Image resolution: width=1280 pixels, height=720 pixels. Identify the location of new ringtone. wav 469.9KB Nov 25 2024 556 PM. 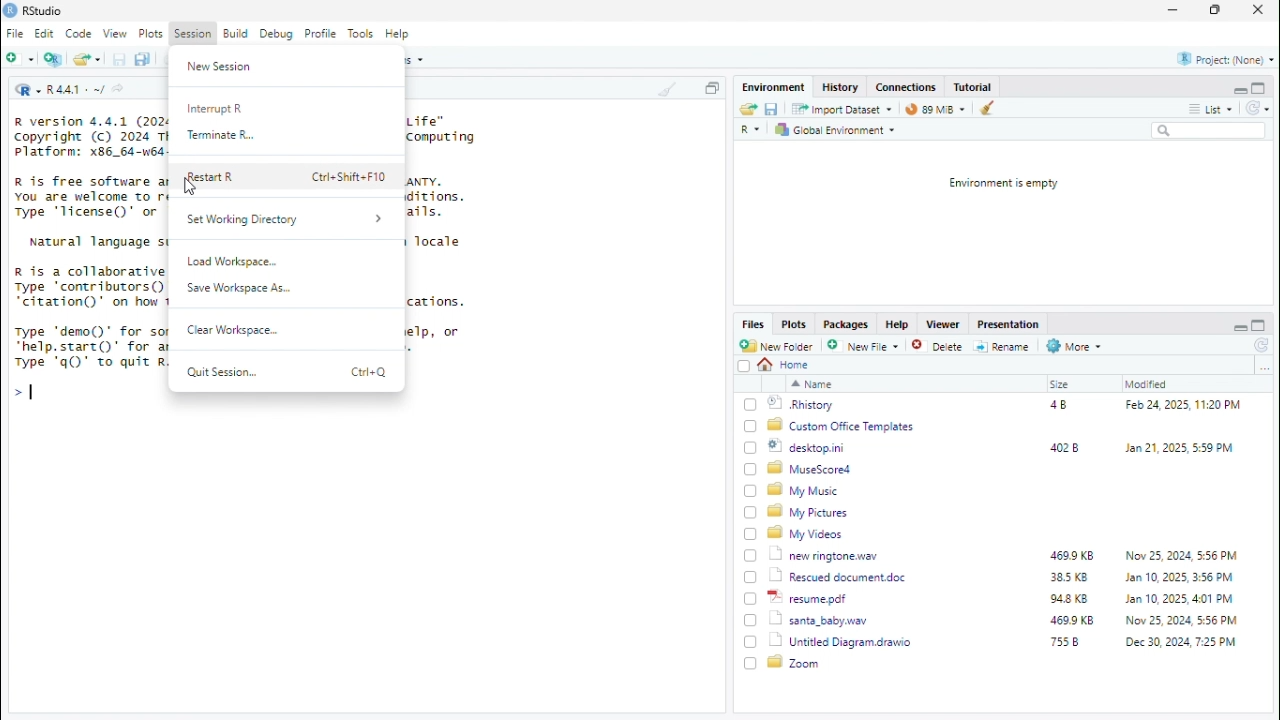
(1004, 554).